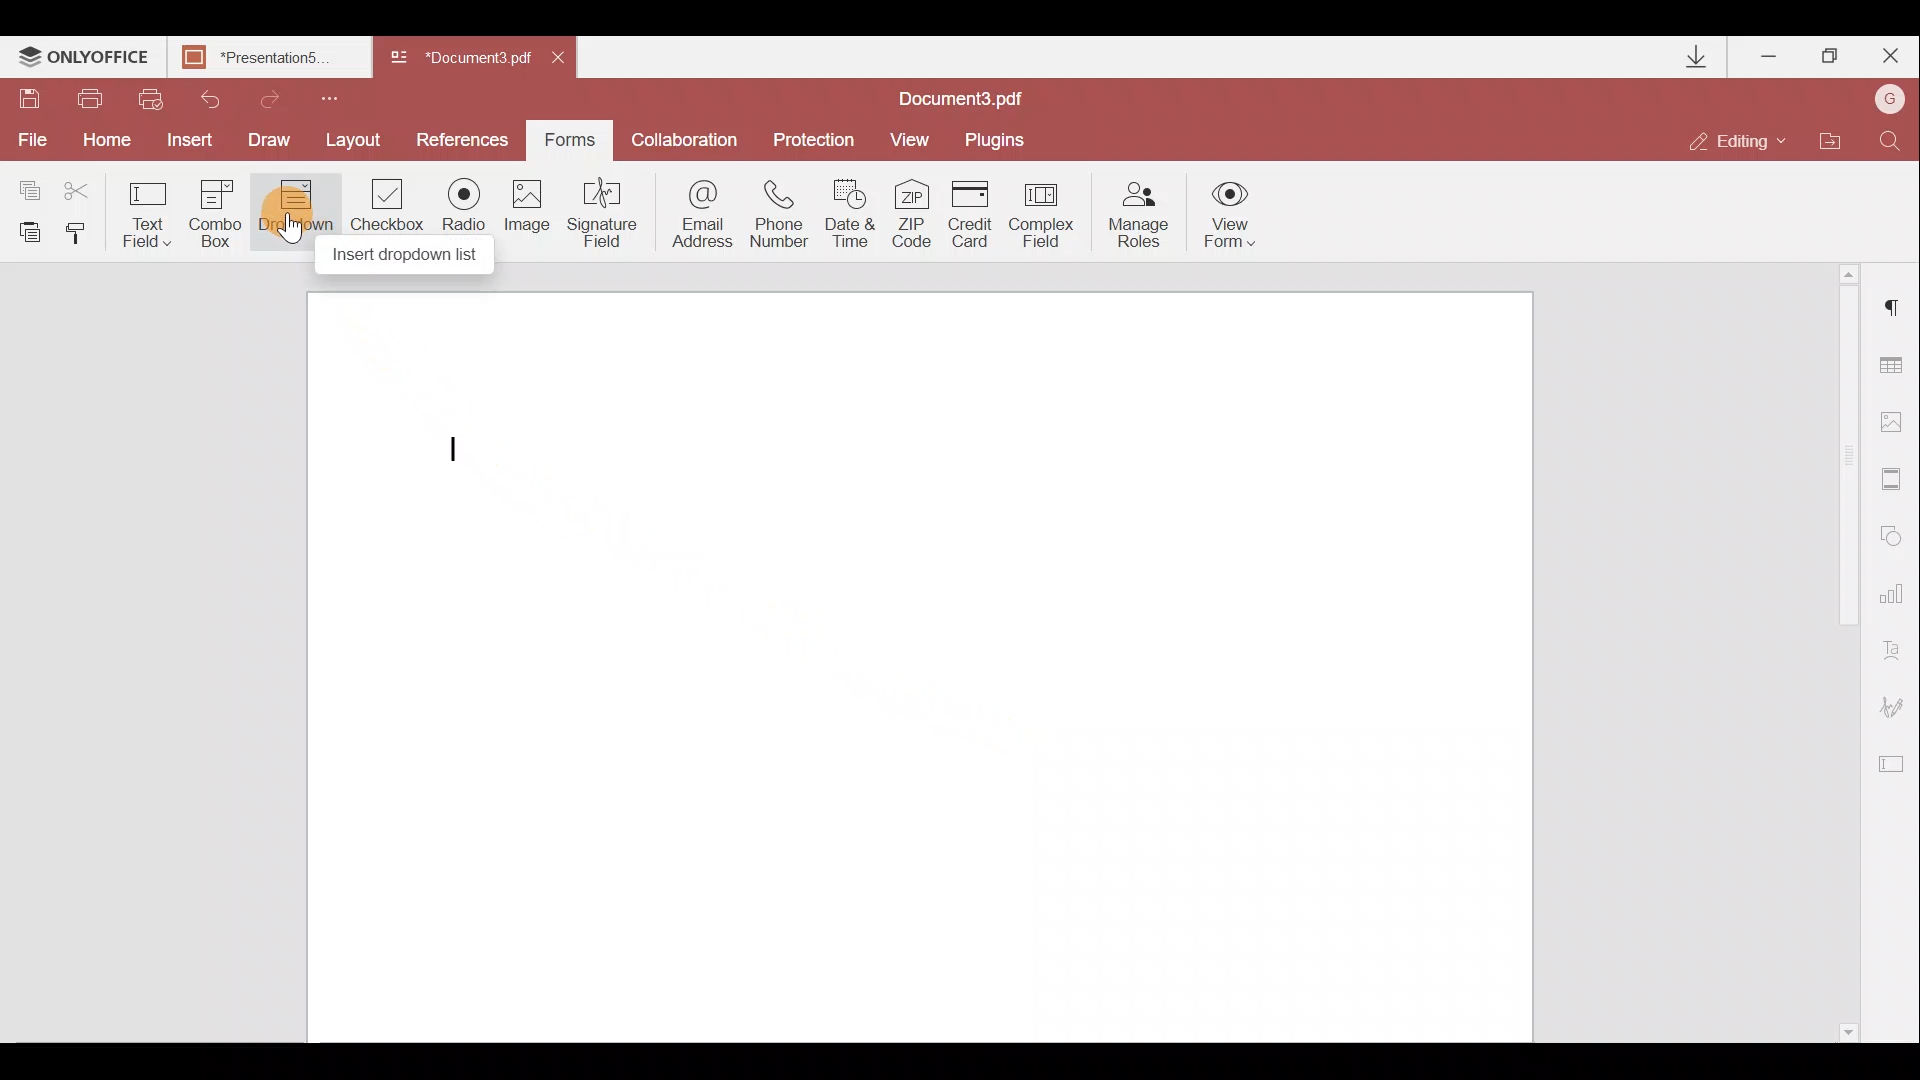  I want to click on Combo box, so click(214, 214).